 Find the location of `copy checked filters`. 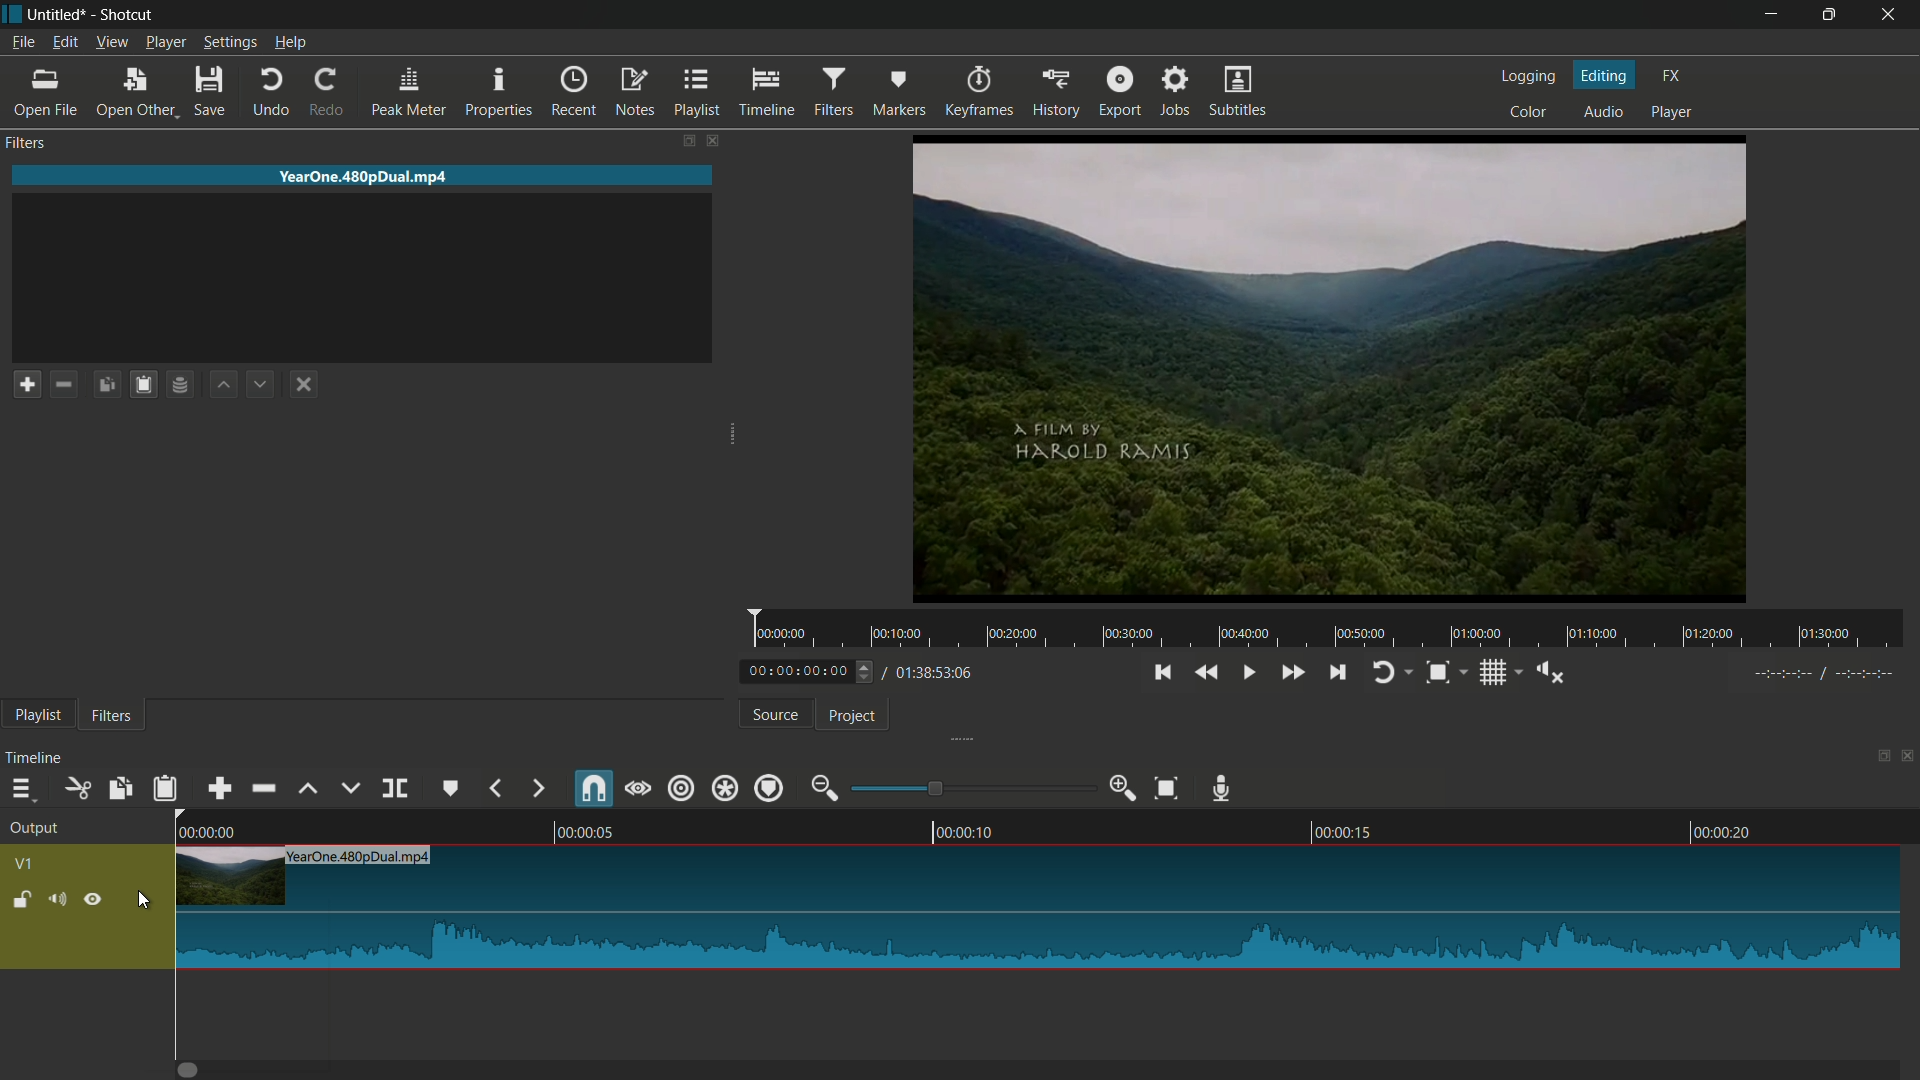

copy checked filters is located at coordinates (109, 385).